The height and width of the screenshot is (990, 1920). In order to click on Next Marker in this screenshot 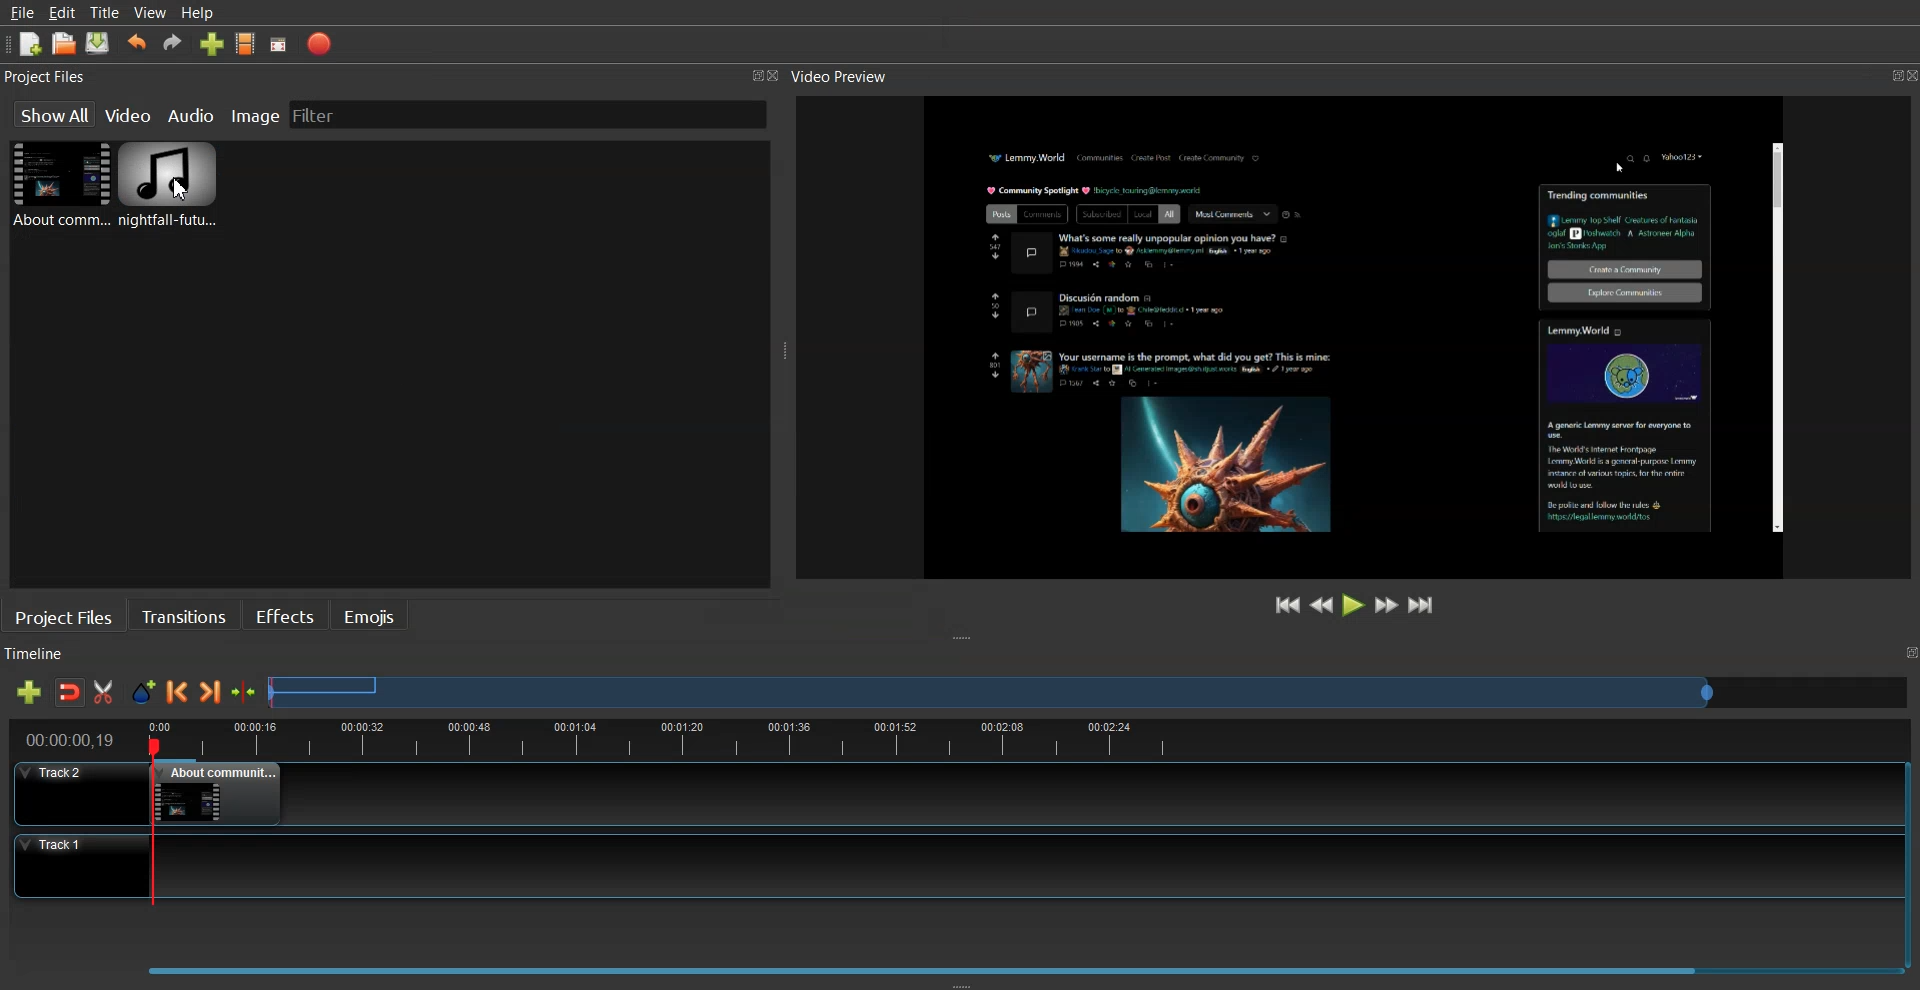, I will do `click(211, 691)`.